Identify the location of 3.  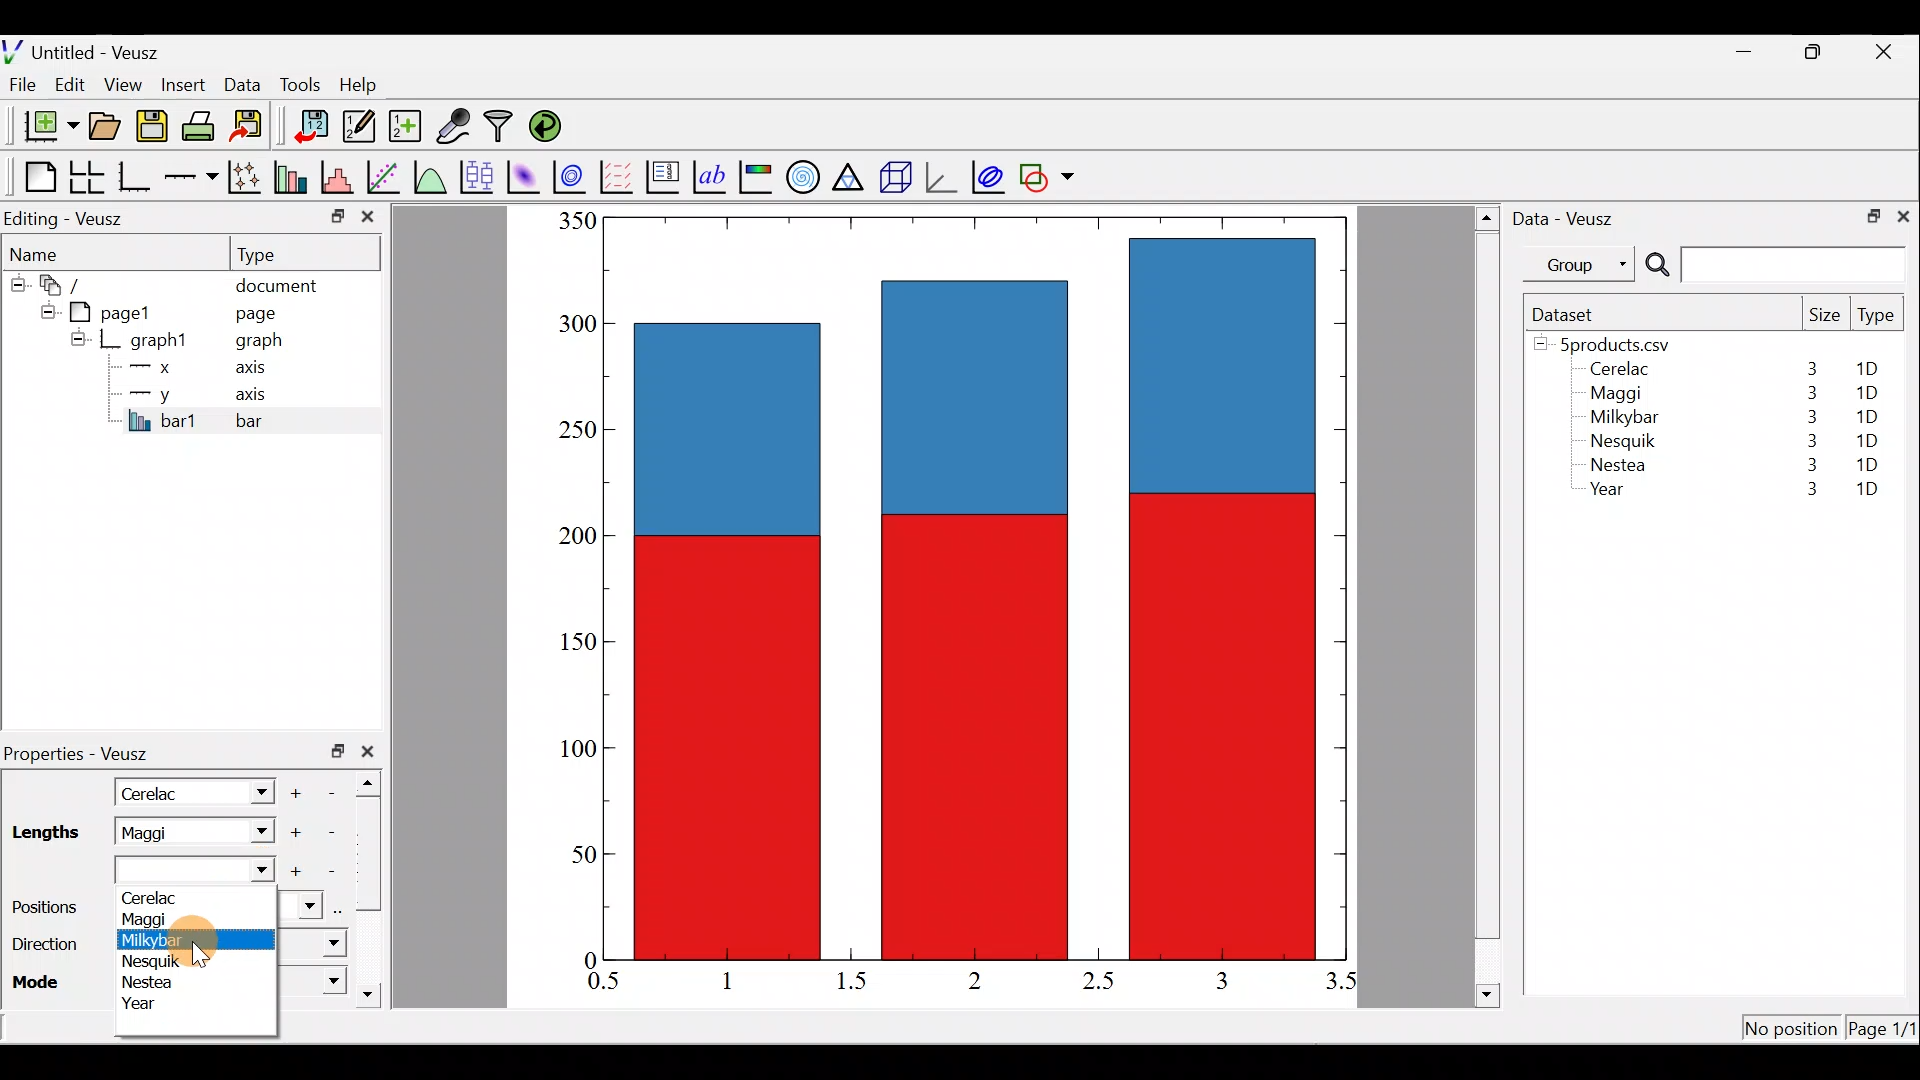
(1808, 440).